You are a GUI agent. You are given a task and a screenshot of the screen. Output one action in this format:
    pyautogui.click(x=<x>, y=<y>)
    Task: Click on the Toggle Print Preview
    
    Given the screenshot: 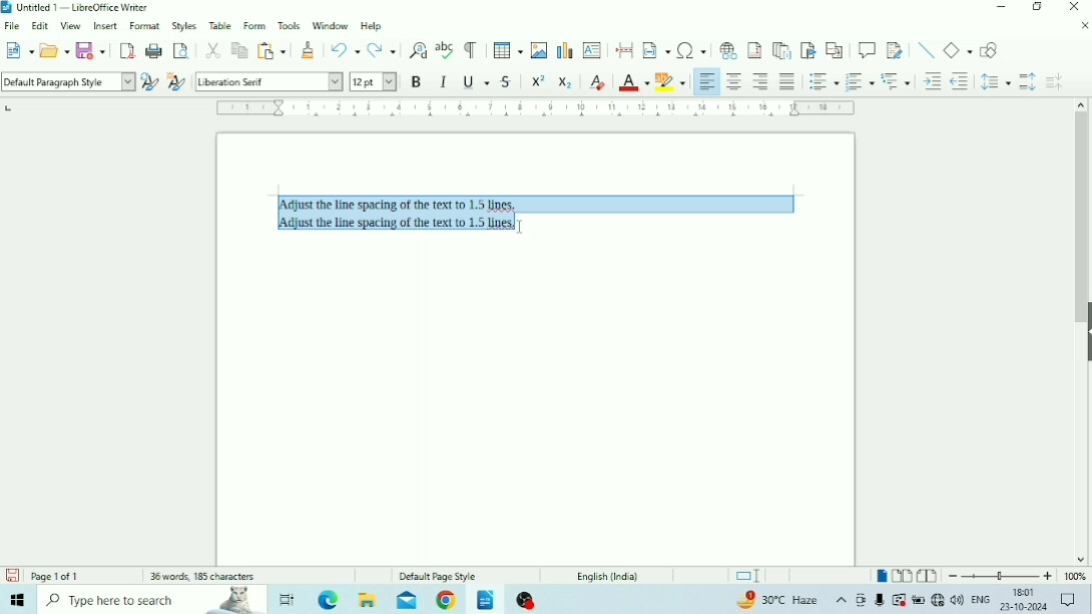 What is the action you would take?
    pyautogui.click(x=183, y=50)
    